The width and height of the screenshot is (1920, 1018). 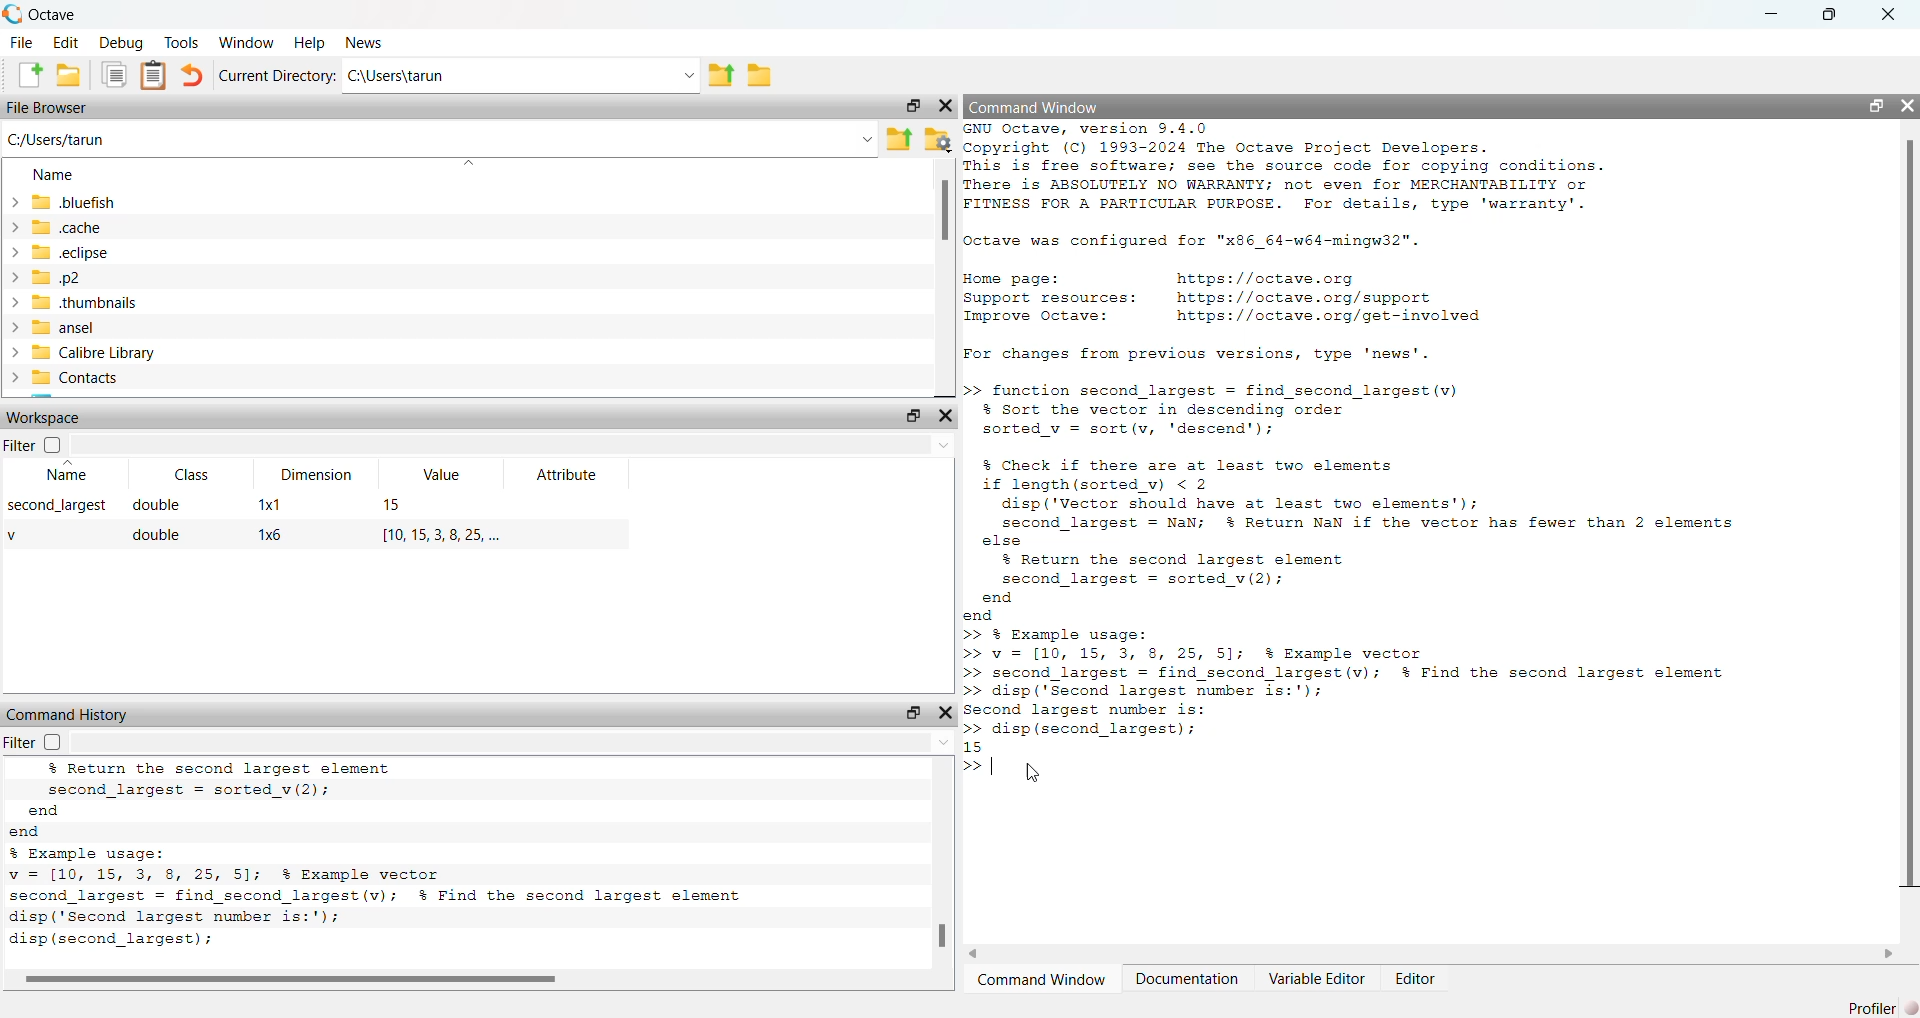 What do you see at coordinates (940, 939) in the screenshot?
I see `scrollbar` at bounding box center [940, 939].